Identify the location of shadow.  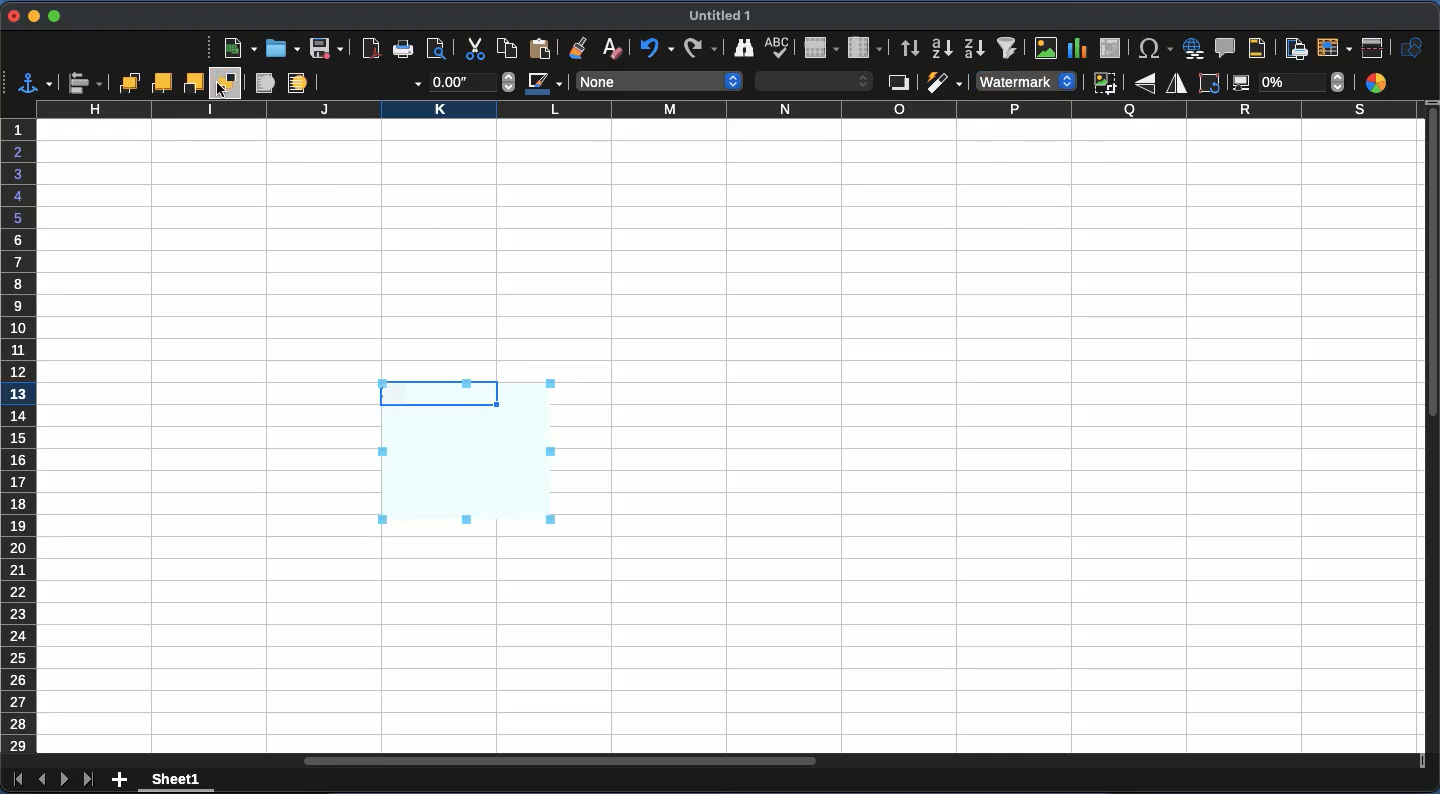
(898, 84).